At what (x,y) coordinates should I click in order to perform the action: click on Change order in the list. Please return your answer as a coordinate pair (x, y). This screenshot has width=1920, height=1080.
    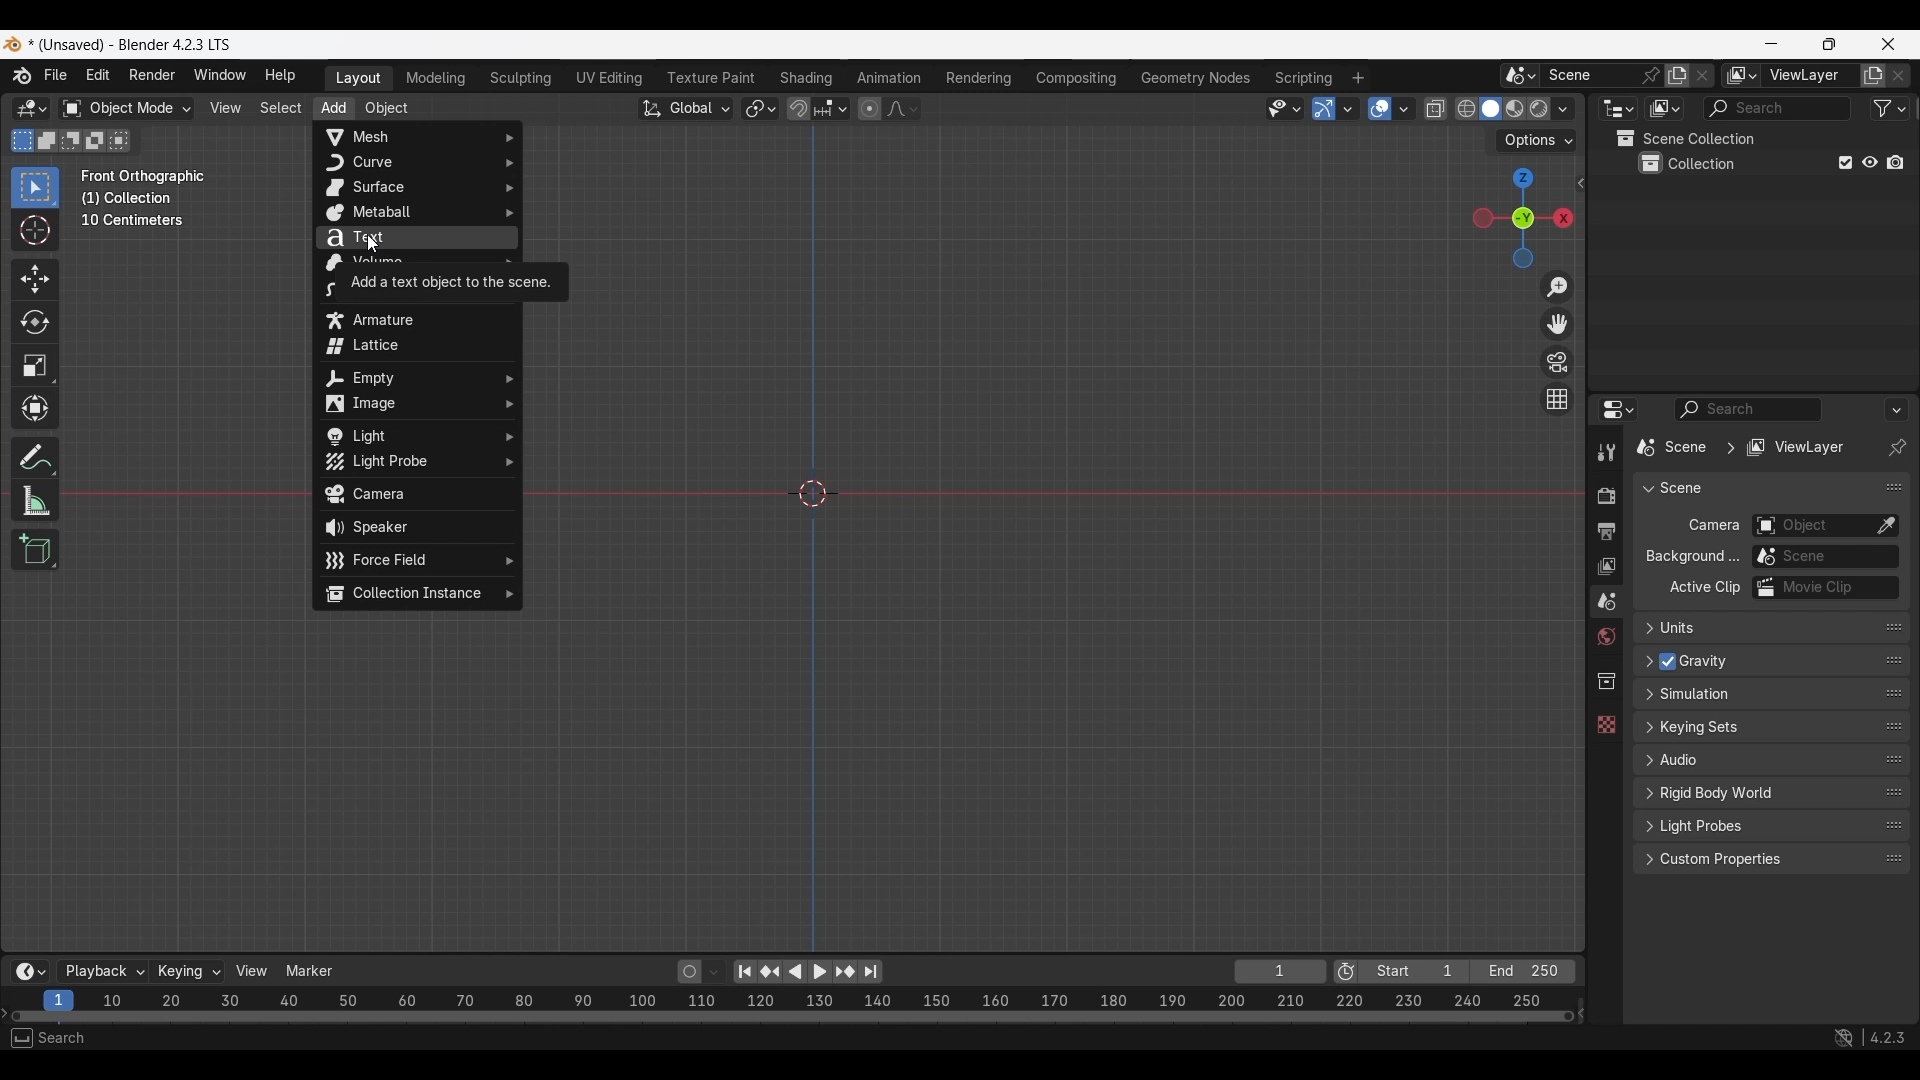
    Looking at the image, I should click on (1894, 859).